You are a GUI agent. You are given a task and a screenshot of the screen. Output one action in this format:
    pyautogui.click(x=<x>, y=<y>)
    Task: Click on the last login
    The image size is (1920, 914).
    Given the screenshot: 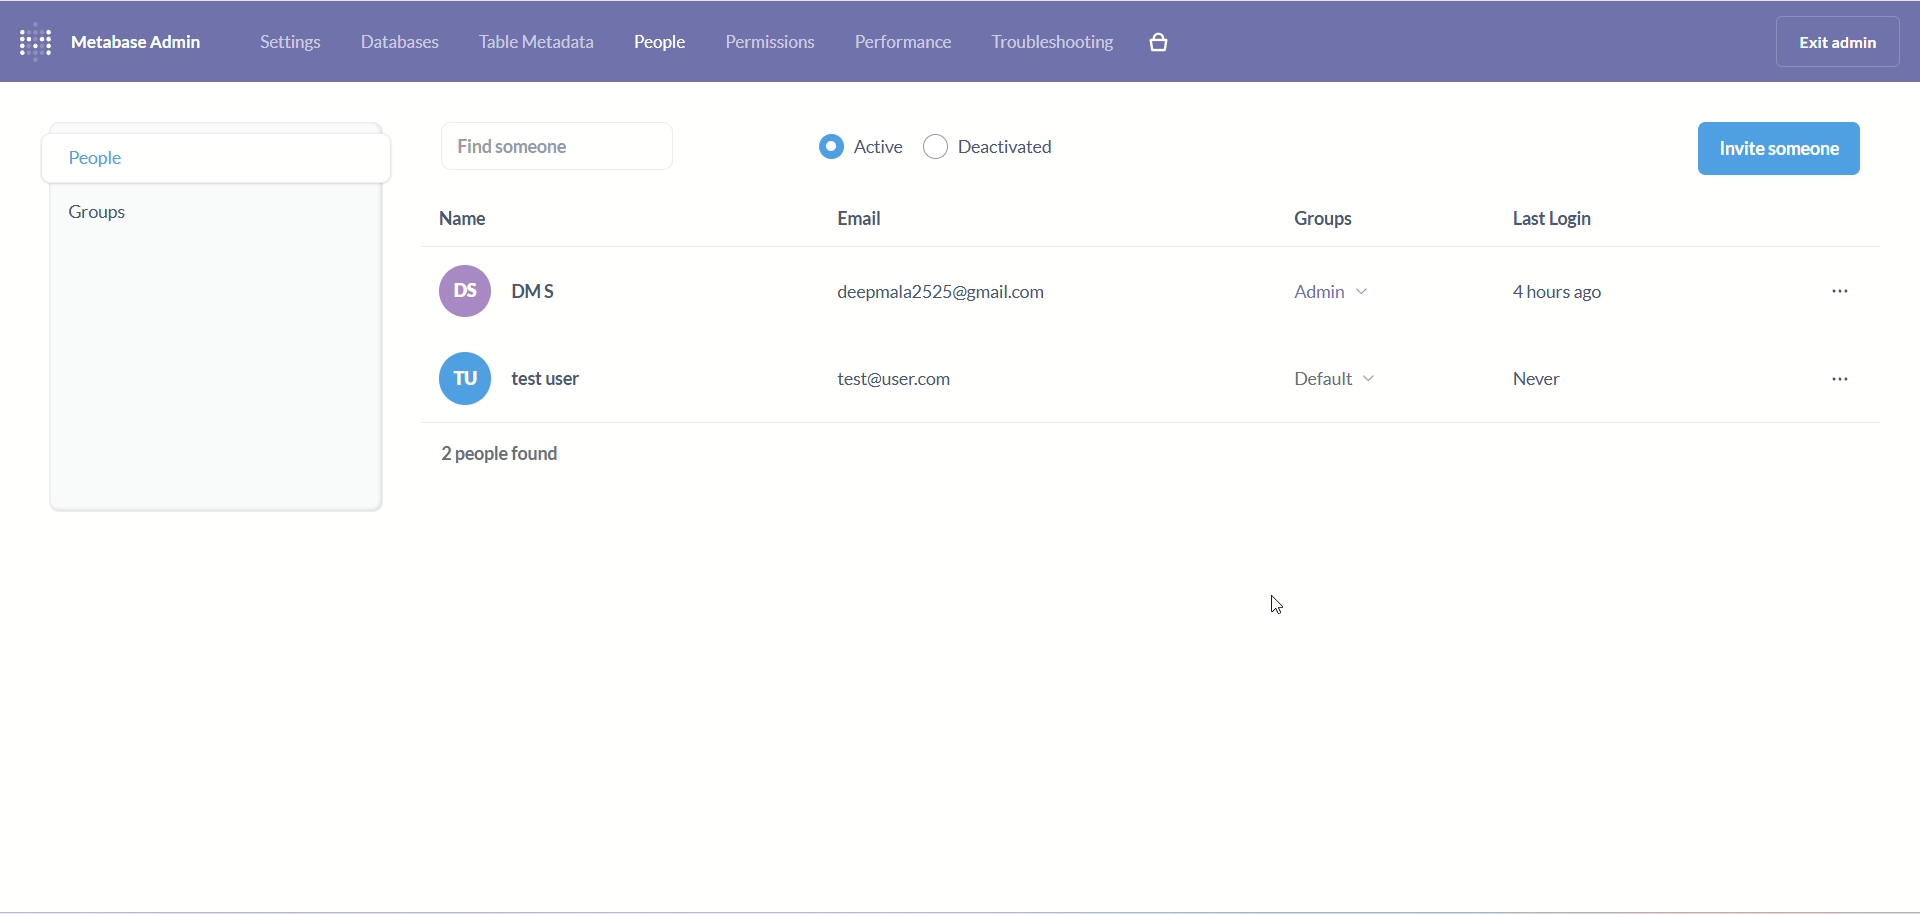 What is the action you would take?
    pyautogui.click(x=1561, y=213)
    